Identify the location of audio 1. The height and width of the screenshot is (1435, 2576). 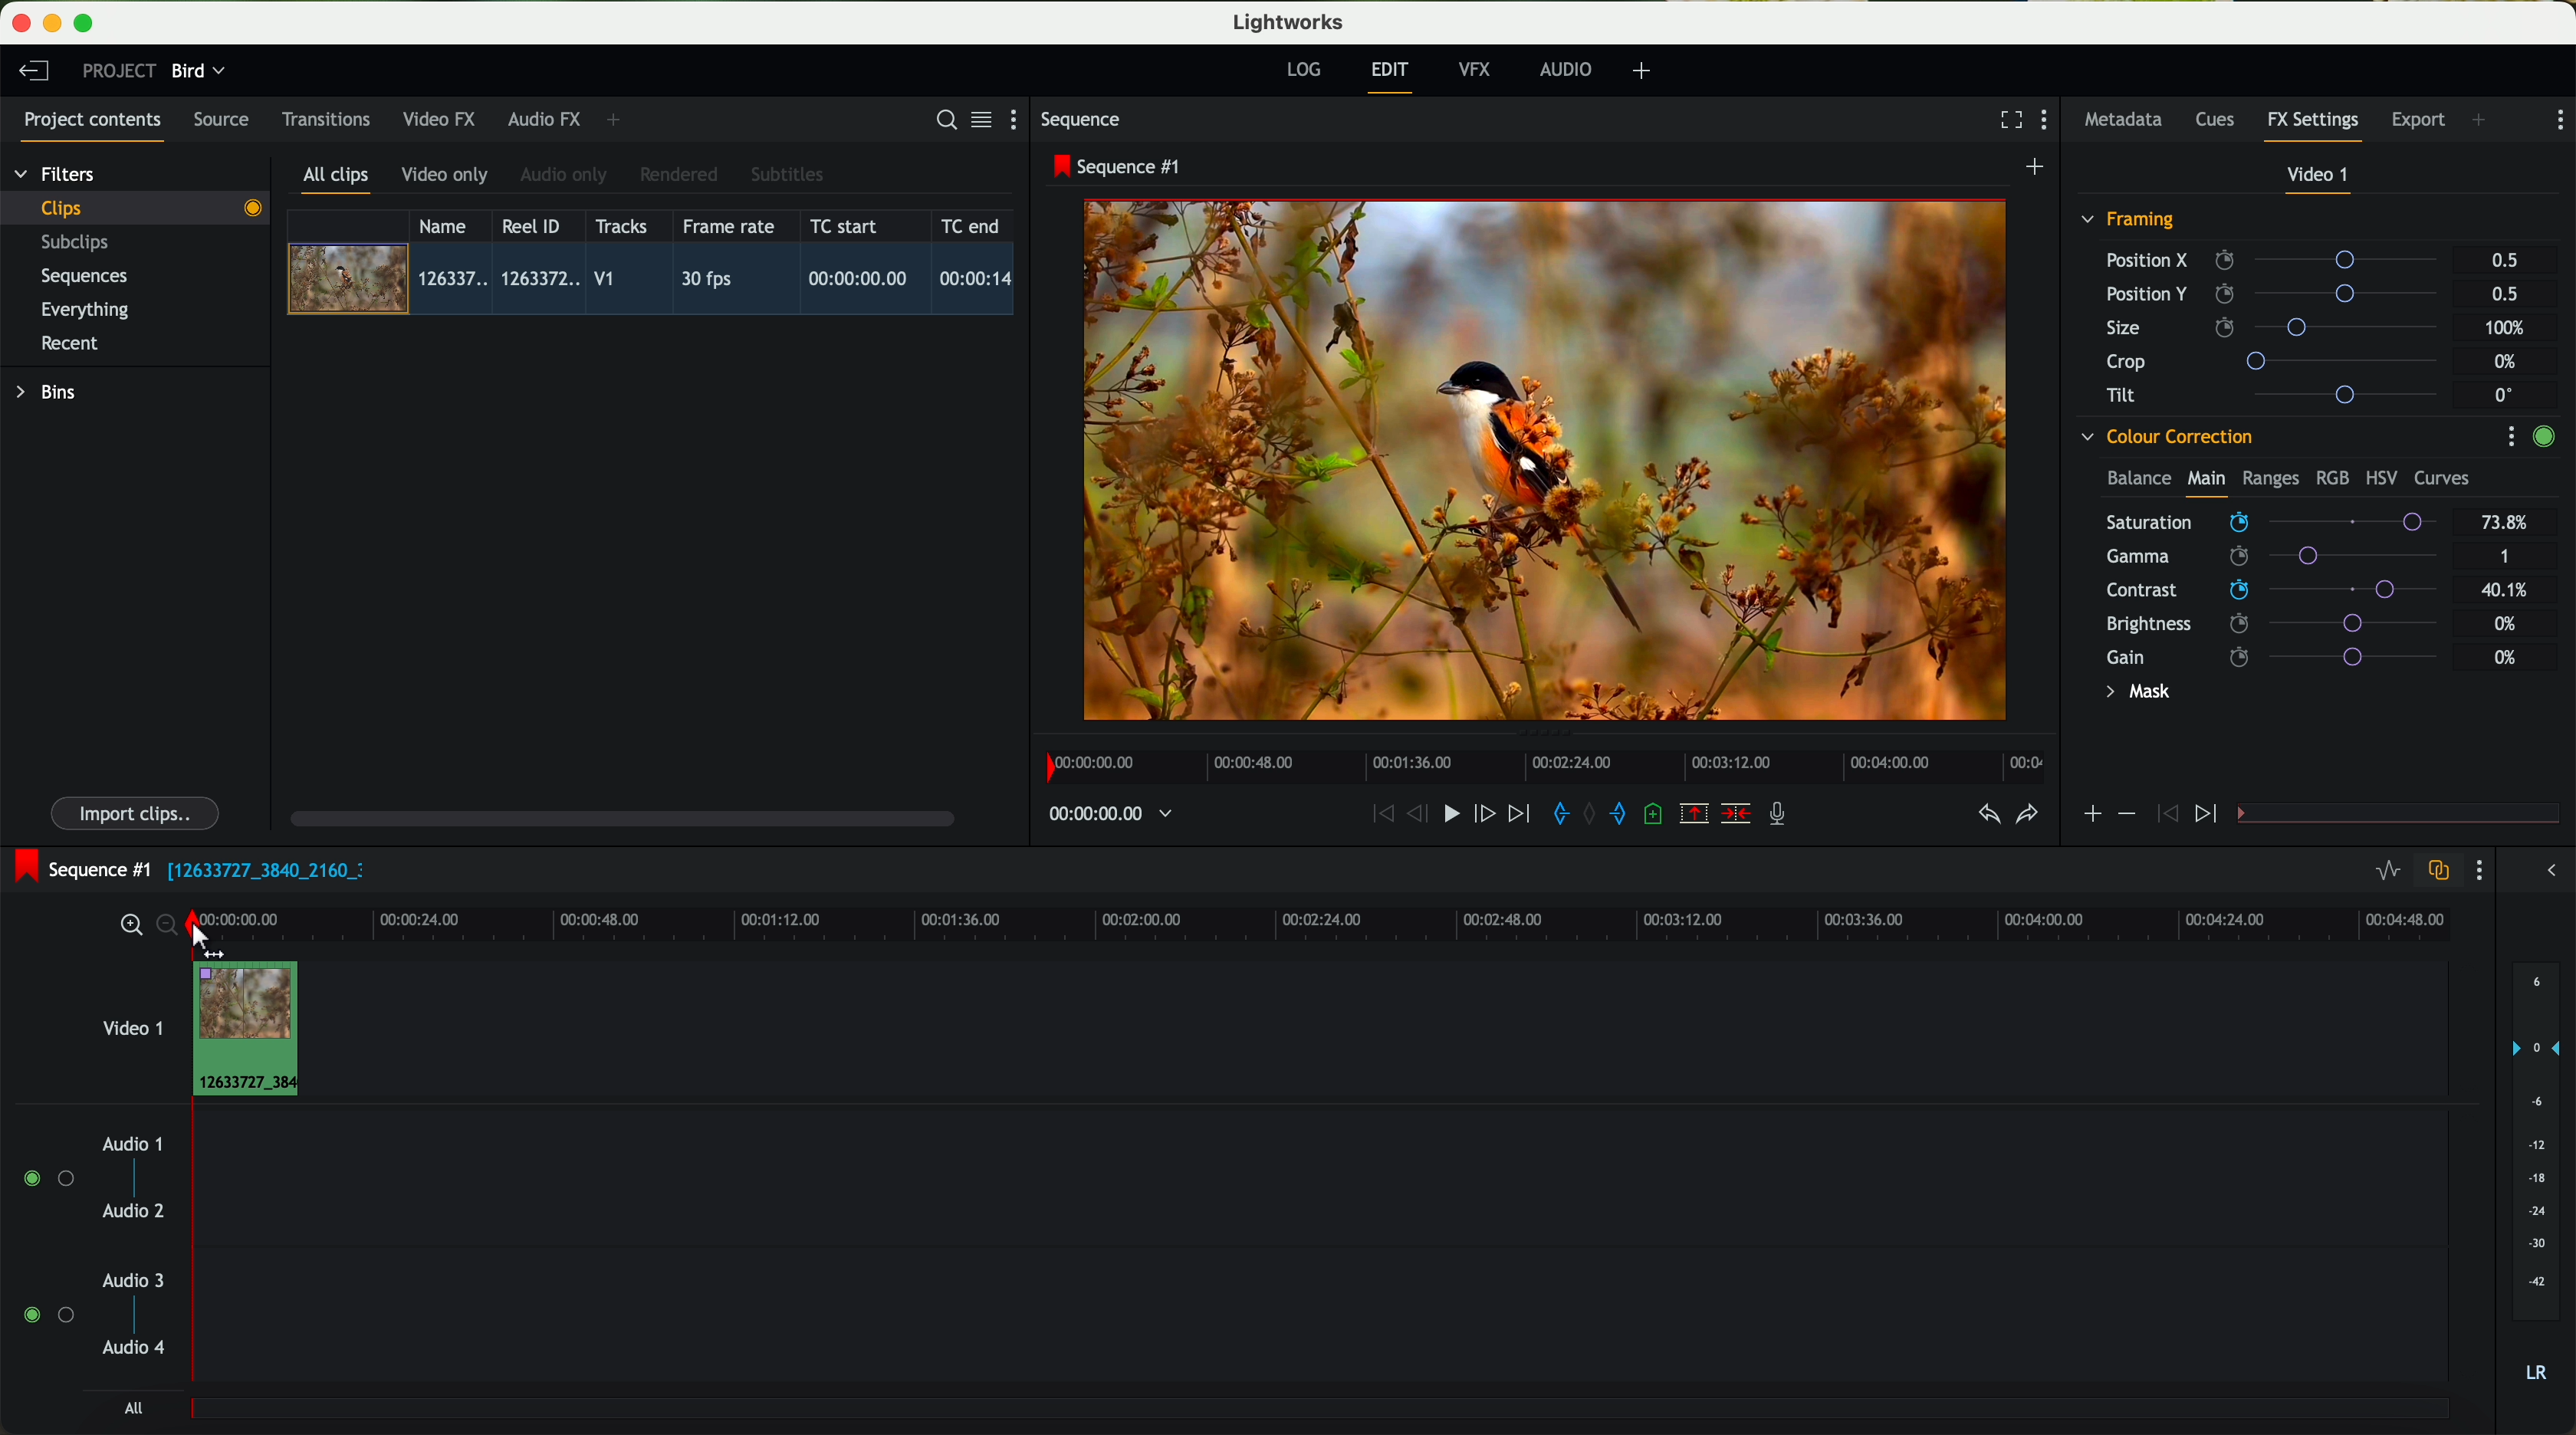
(133, 1143).